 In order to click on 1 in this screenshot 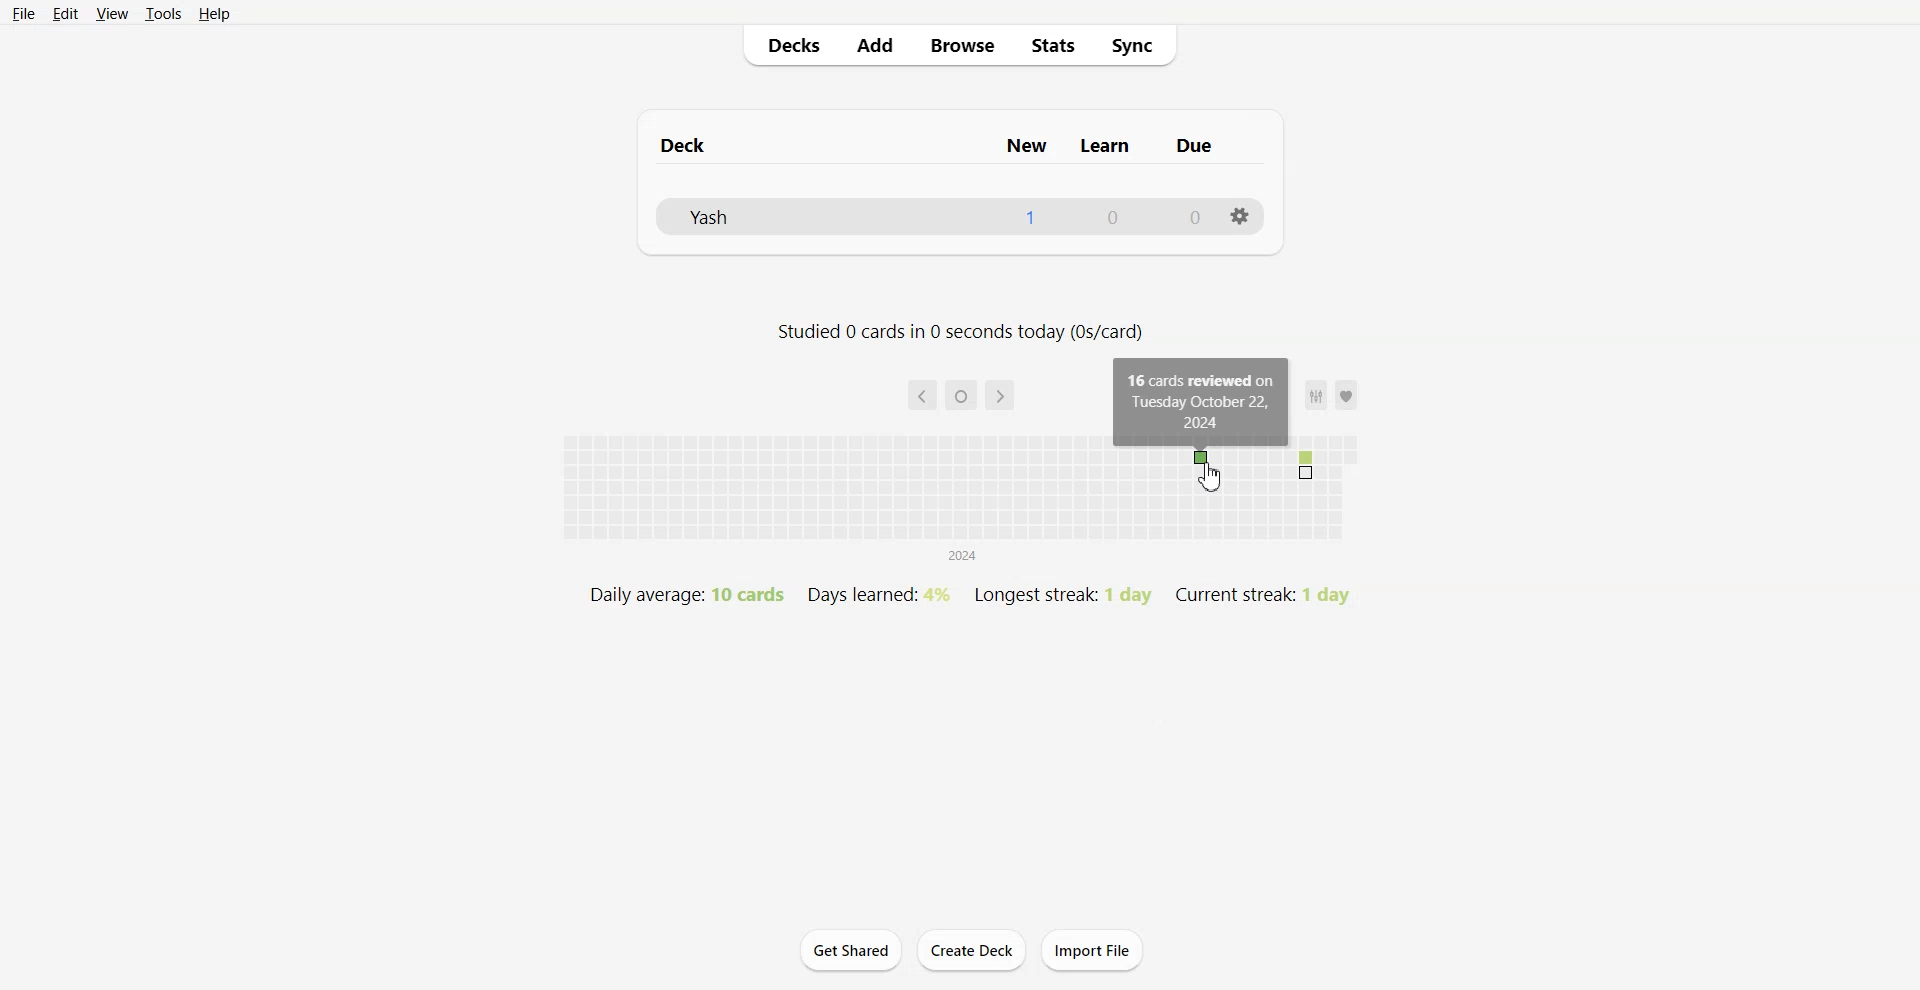, I will do `click(1030, 216)`.